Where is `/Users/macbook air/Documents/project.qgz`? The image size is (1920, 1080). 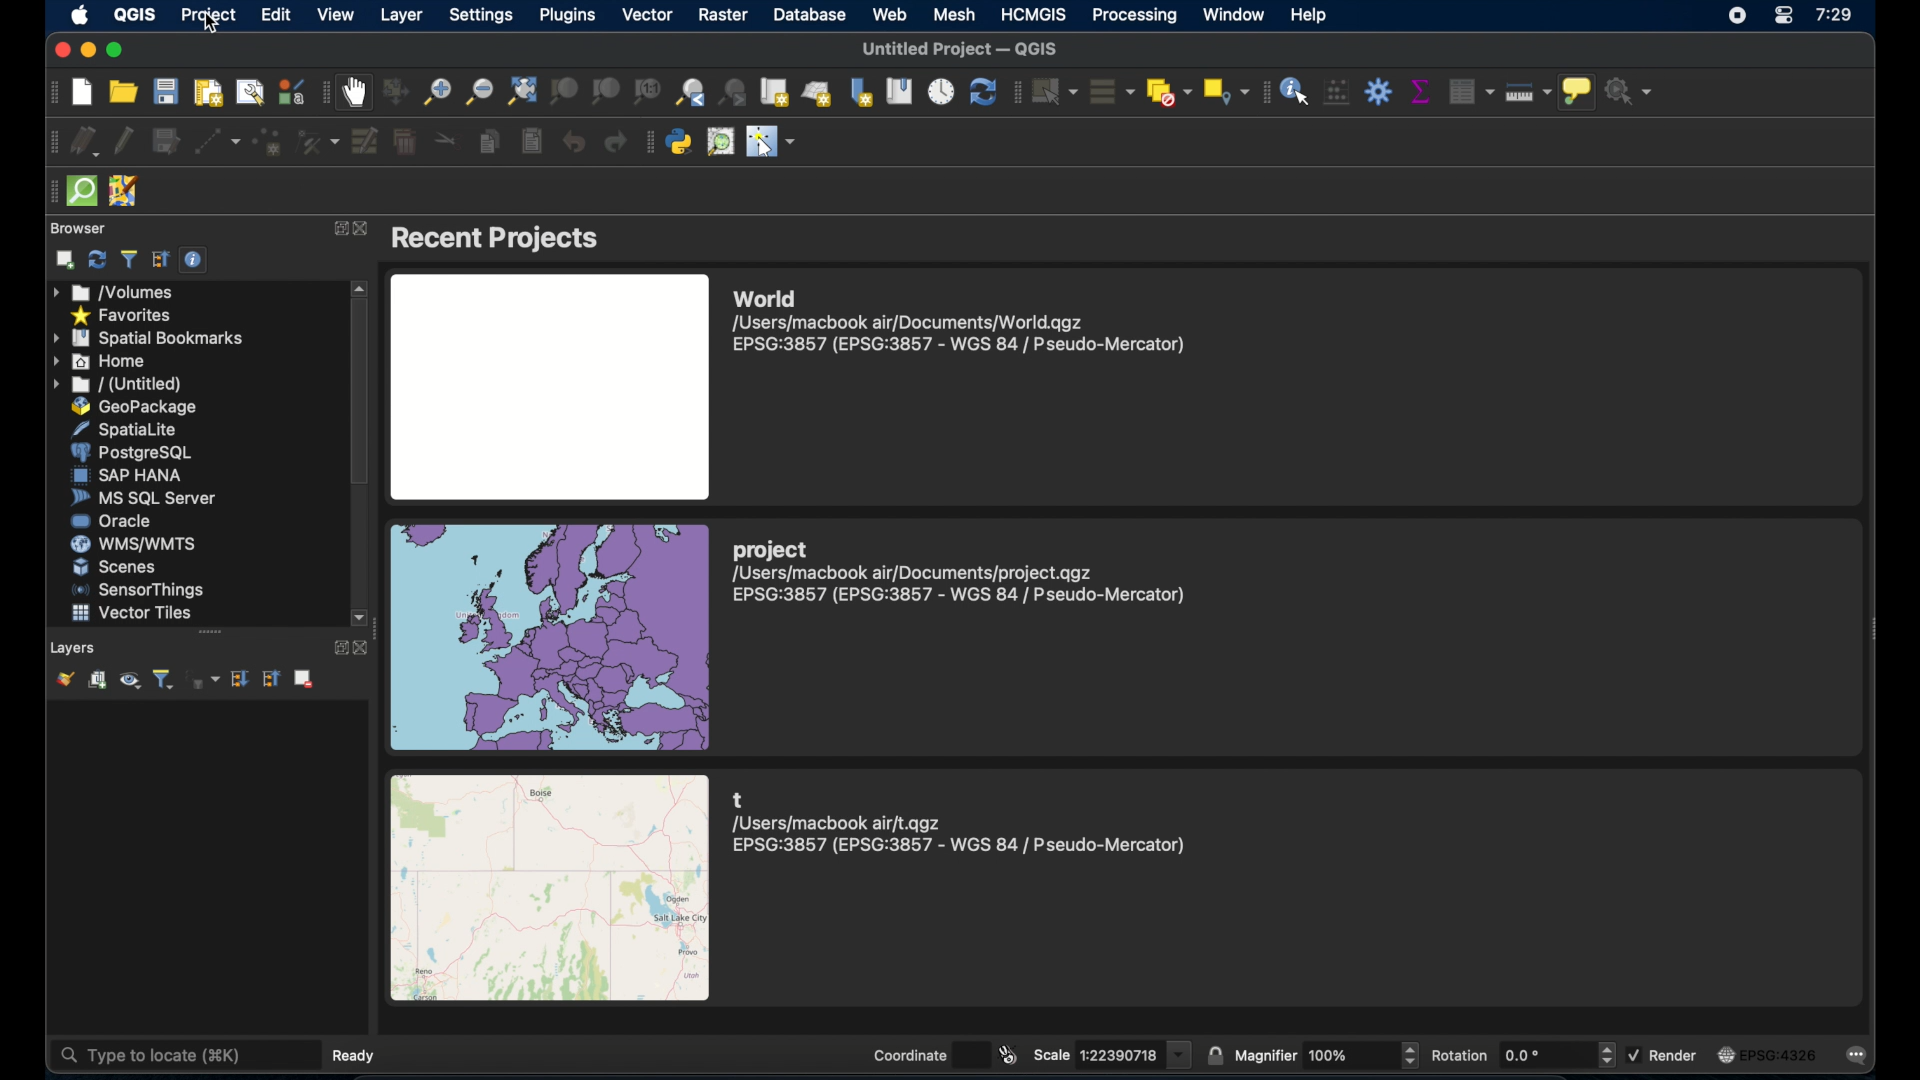
/Users/macbook air/Documents/project.qgz is located at coordinates (915, 573).